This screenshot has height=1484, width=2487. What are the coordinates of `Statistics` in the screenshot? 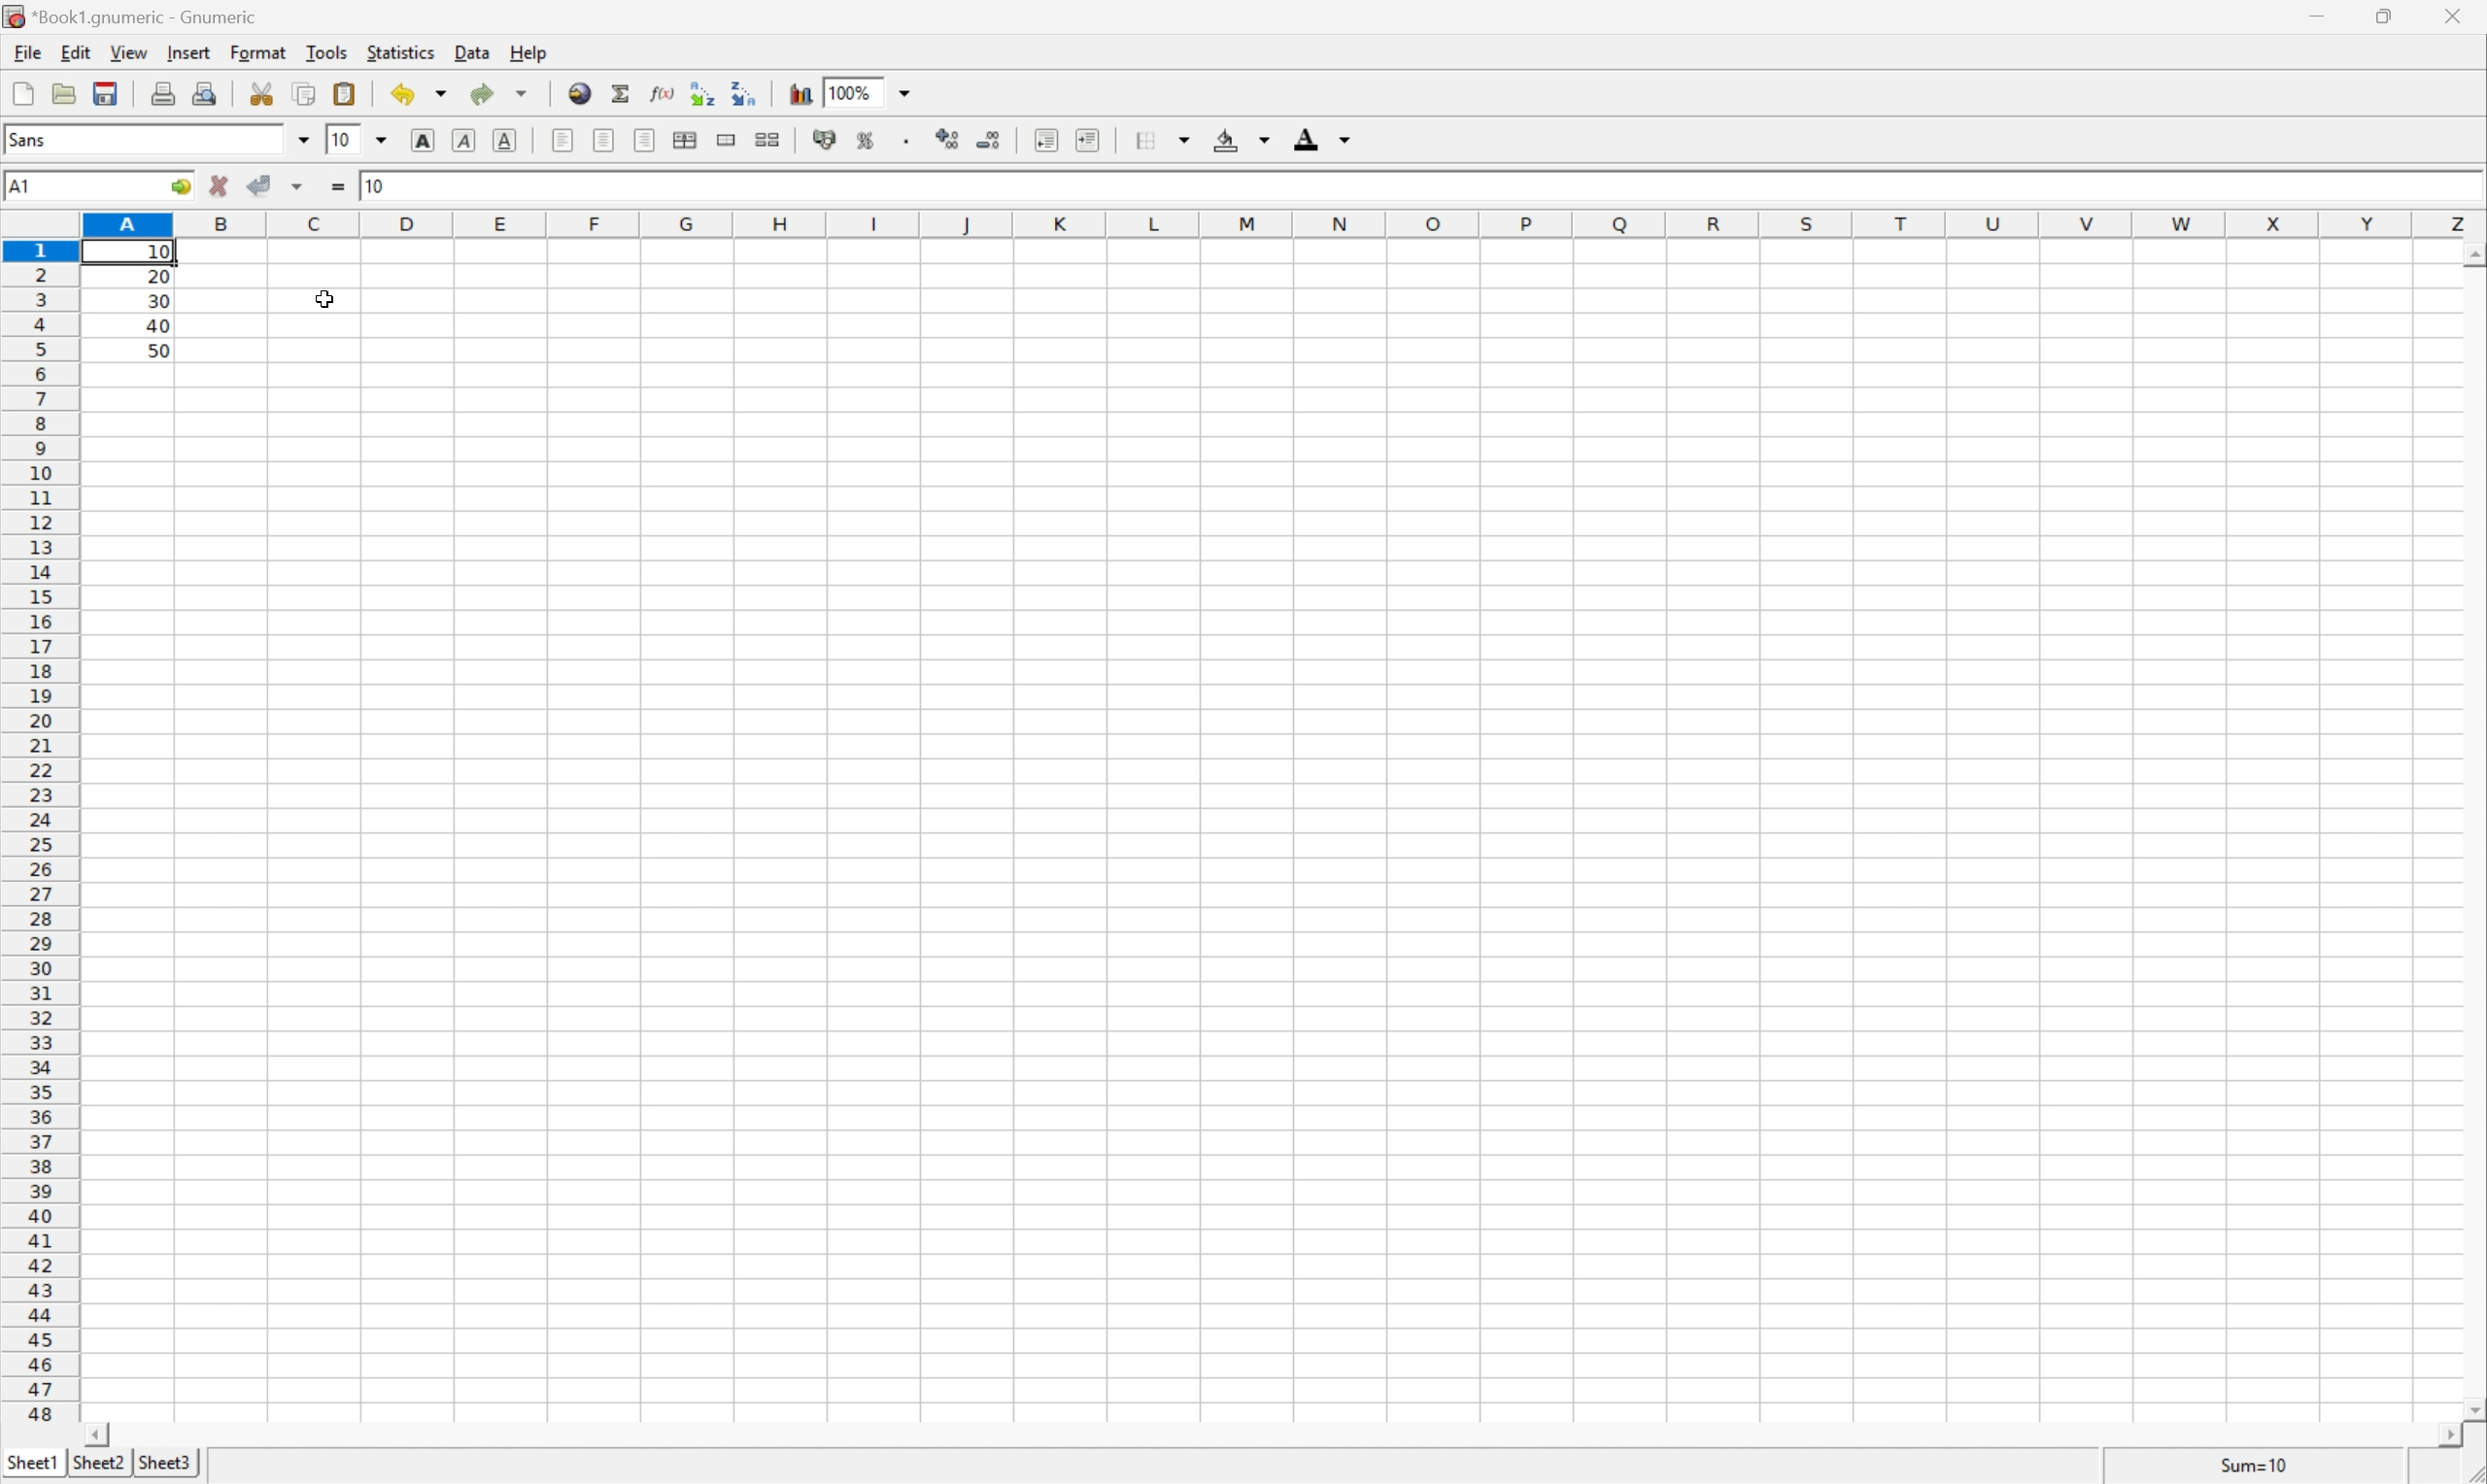 It's located at (401, 51).